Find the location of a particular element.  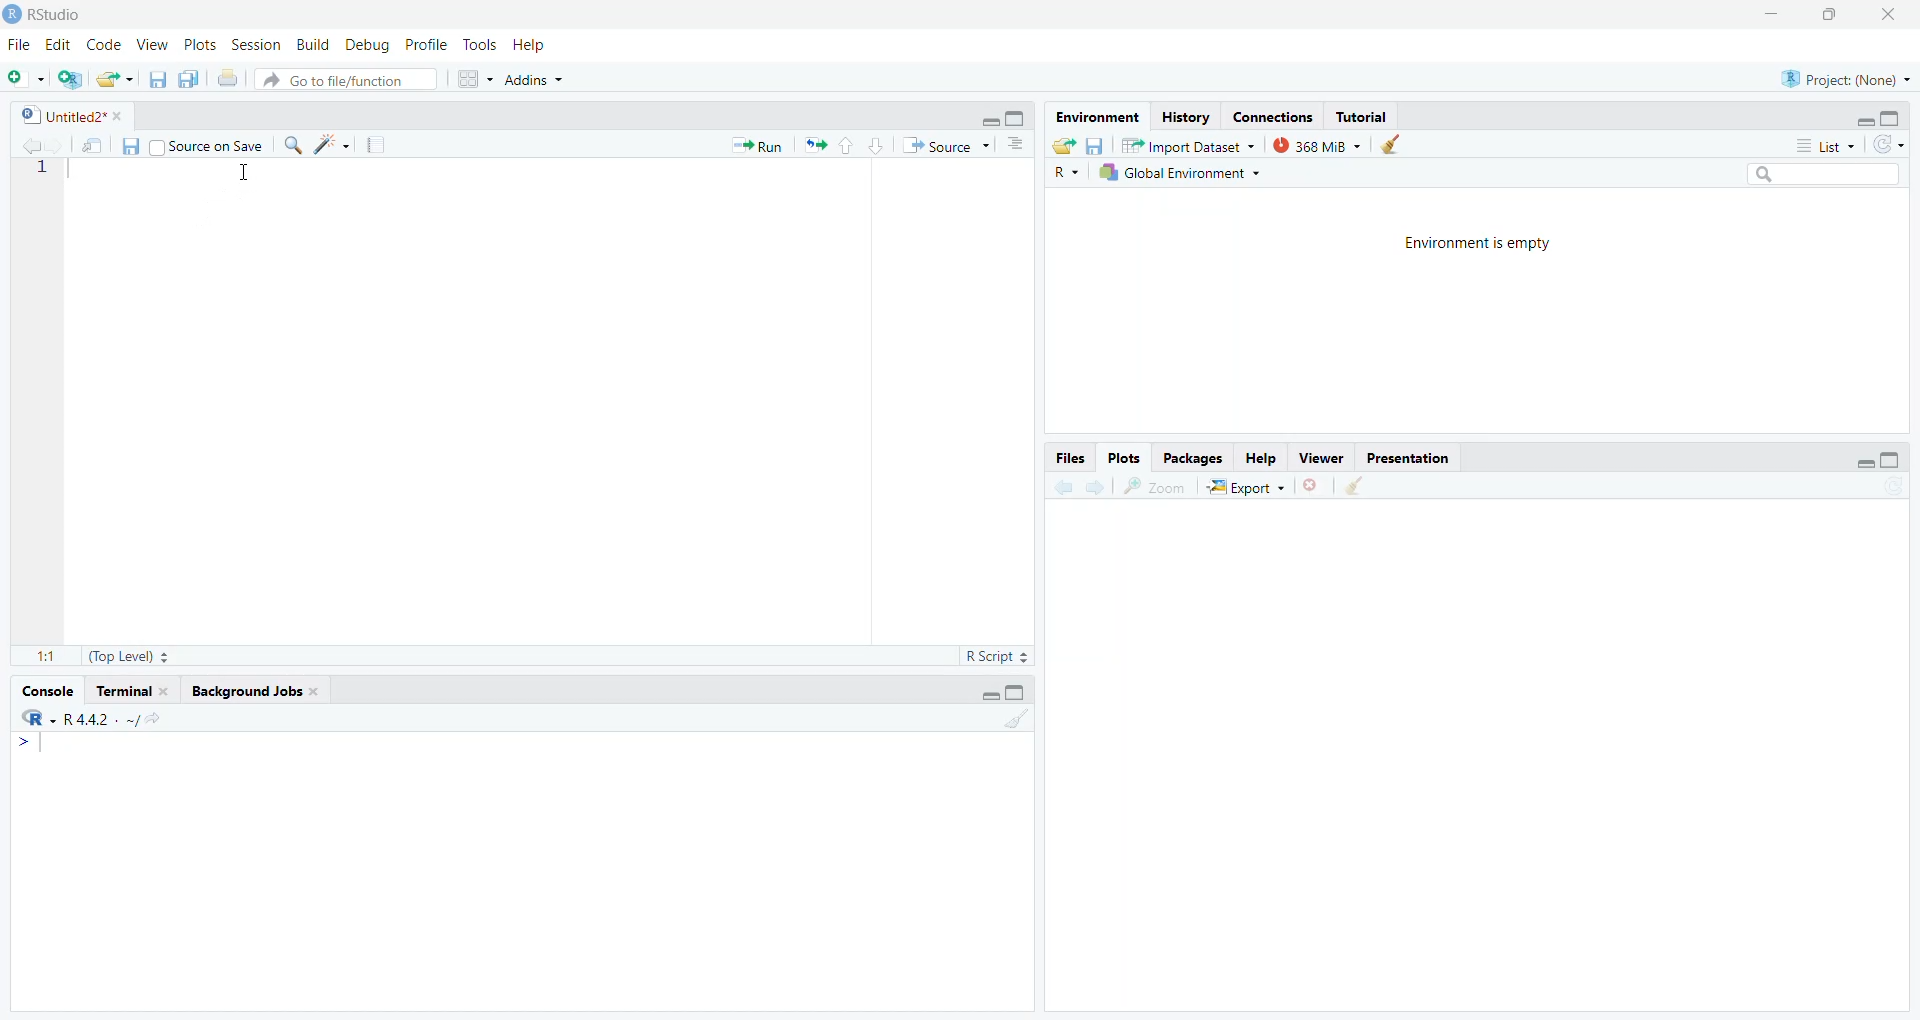

search is located at coordinates (291, 145).